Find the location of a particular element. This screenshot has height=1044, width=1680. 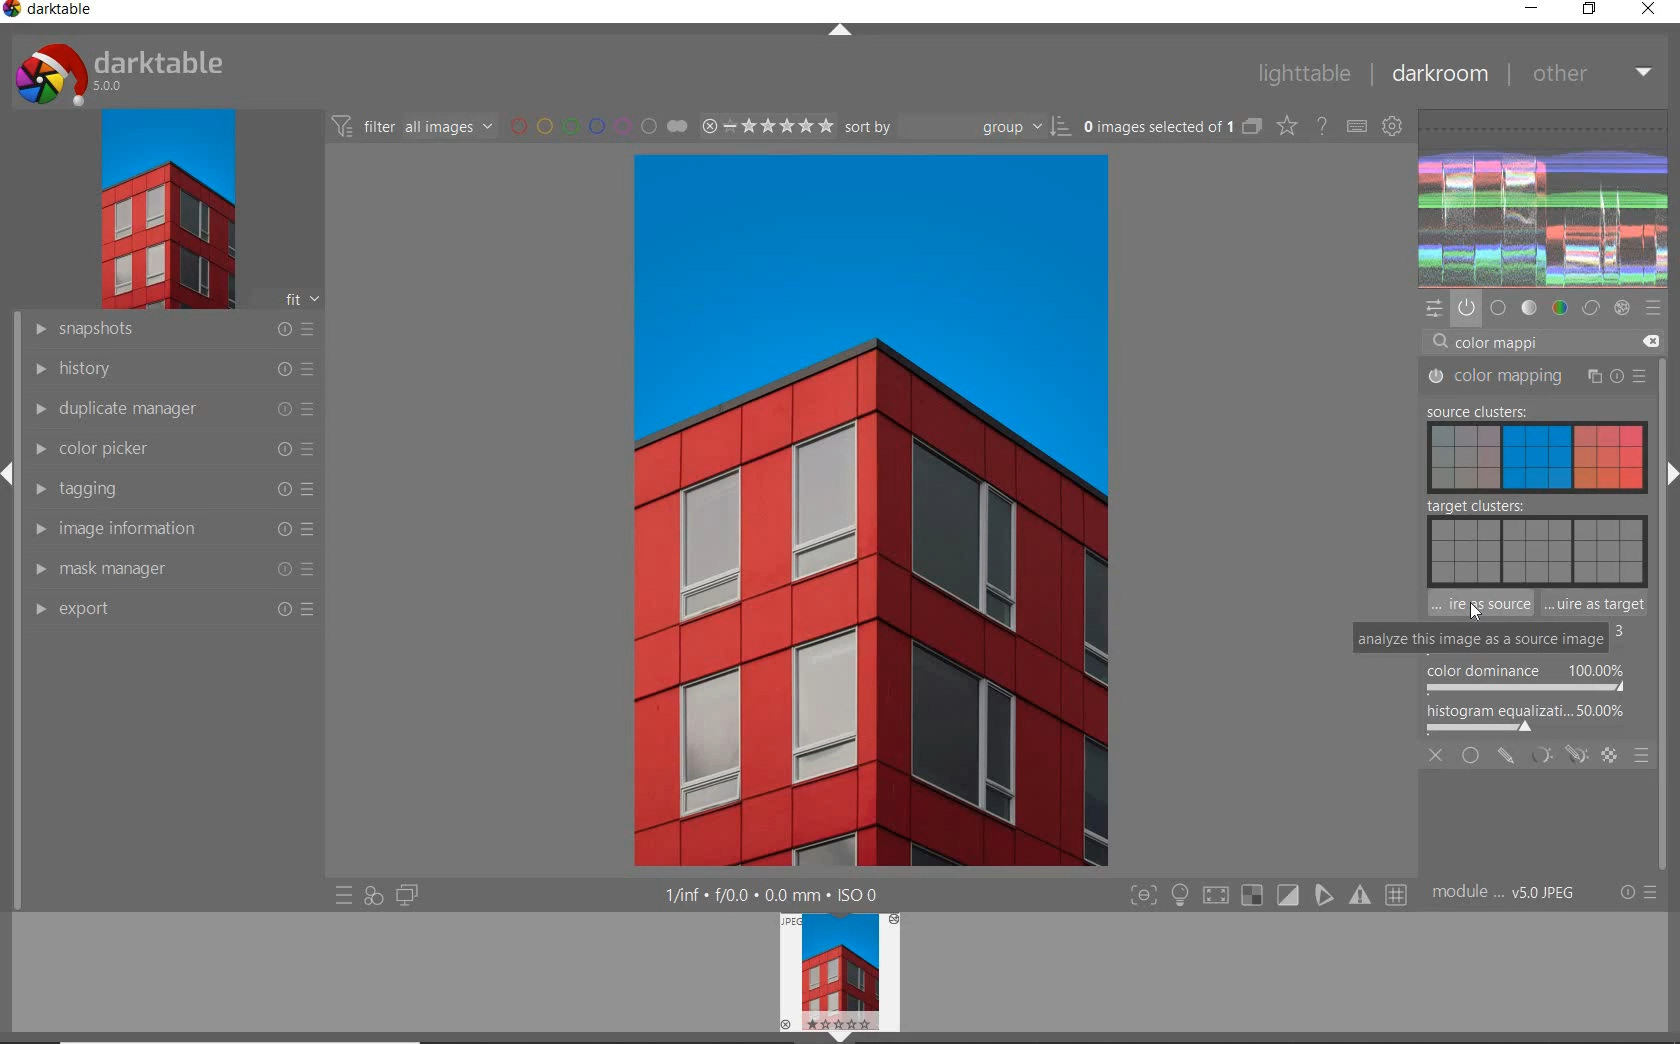

CLOSE is located at coordinates (1438, 758).